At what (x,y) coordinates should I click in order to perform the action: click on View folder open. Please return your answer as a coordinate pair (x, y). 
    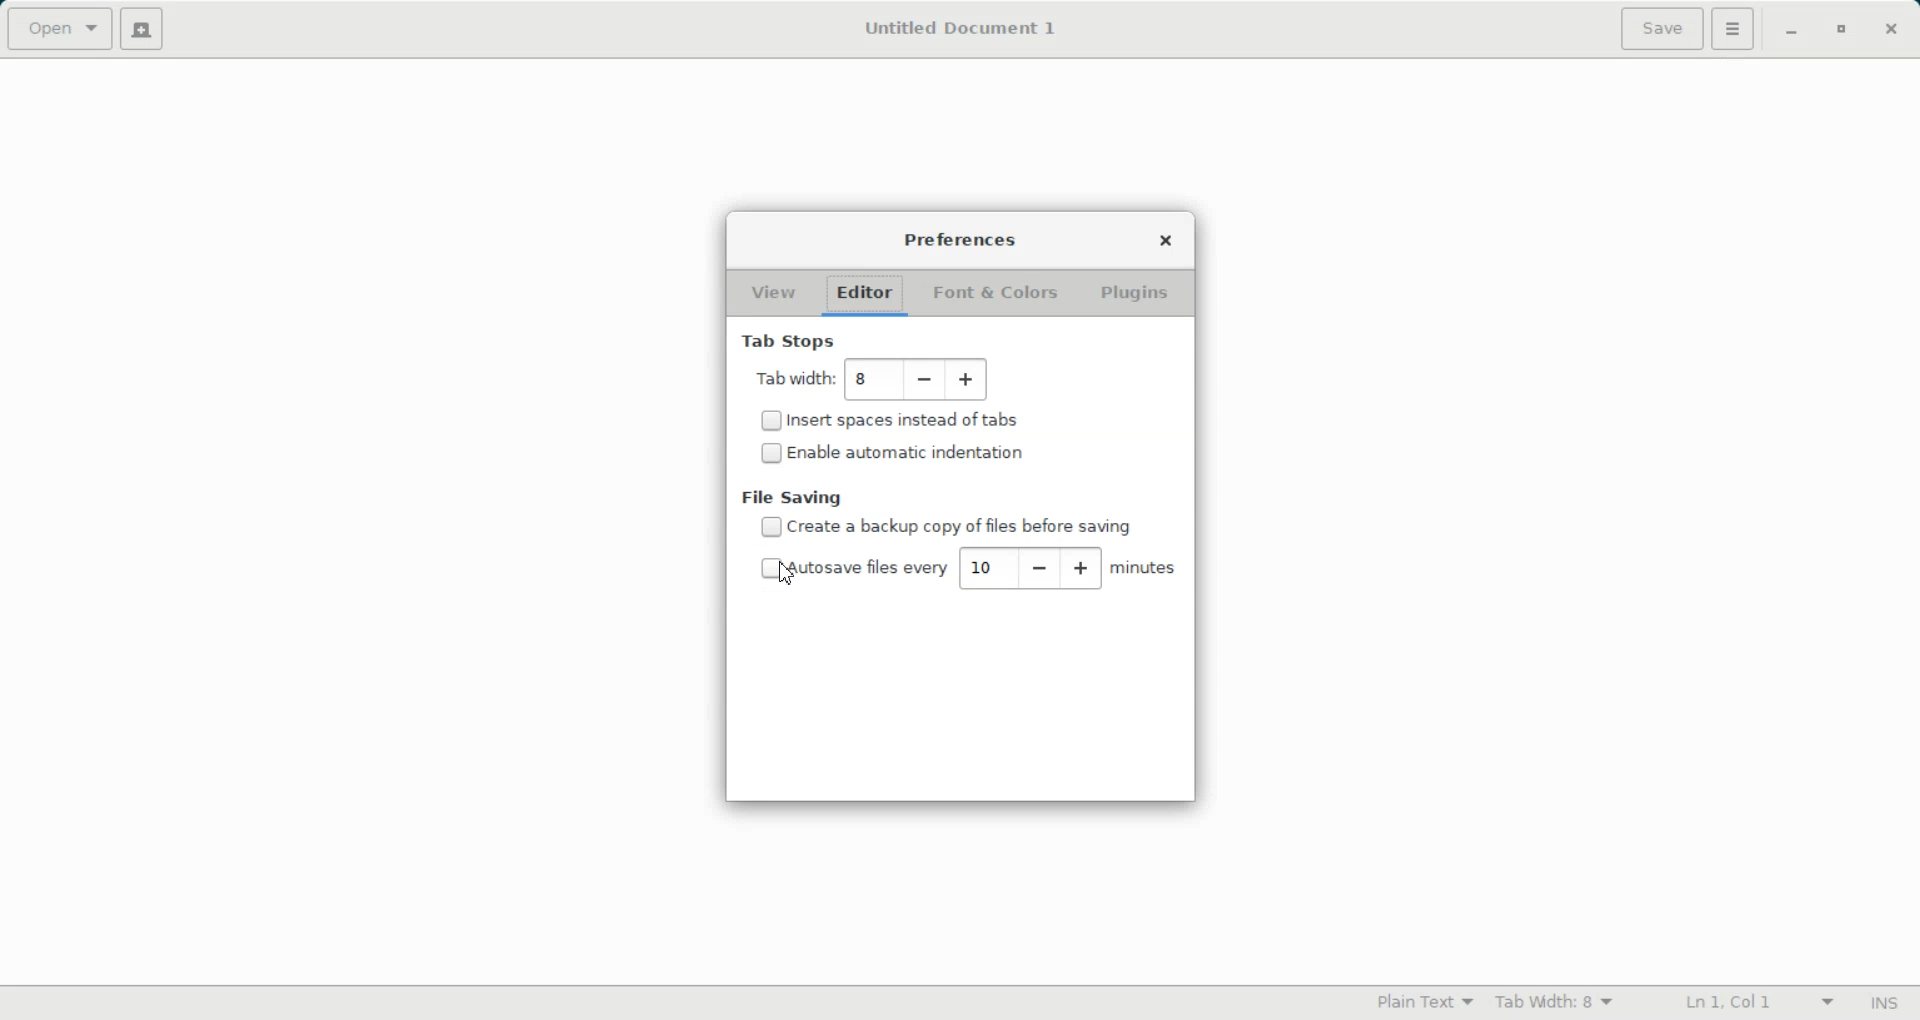
    Looking at the image, I should click on (770, 295).